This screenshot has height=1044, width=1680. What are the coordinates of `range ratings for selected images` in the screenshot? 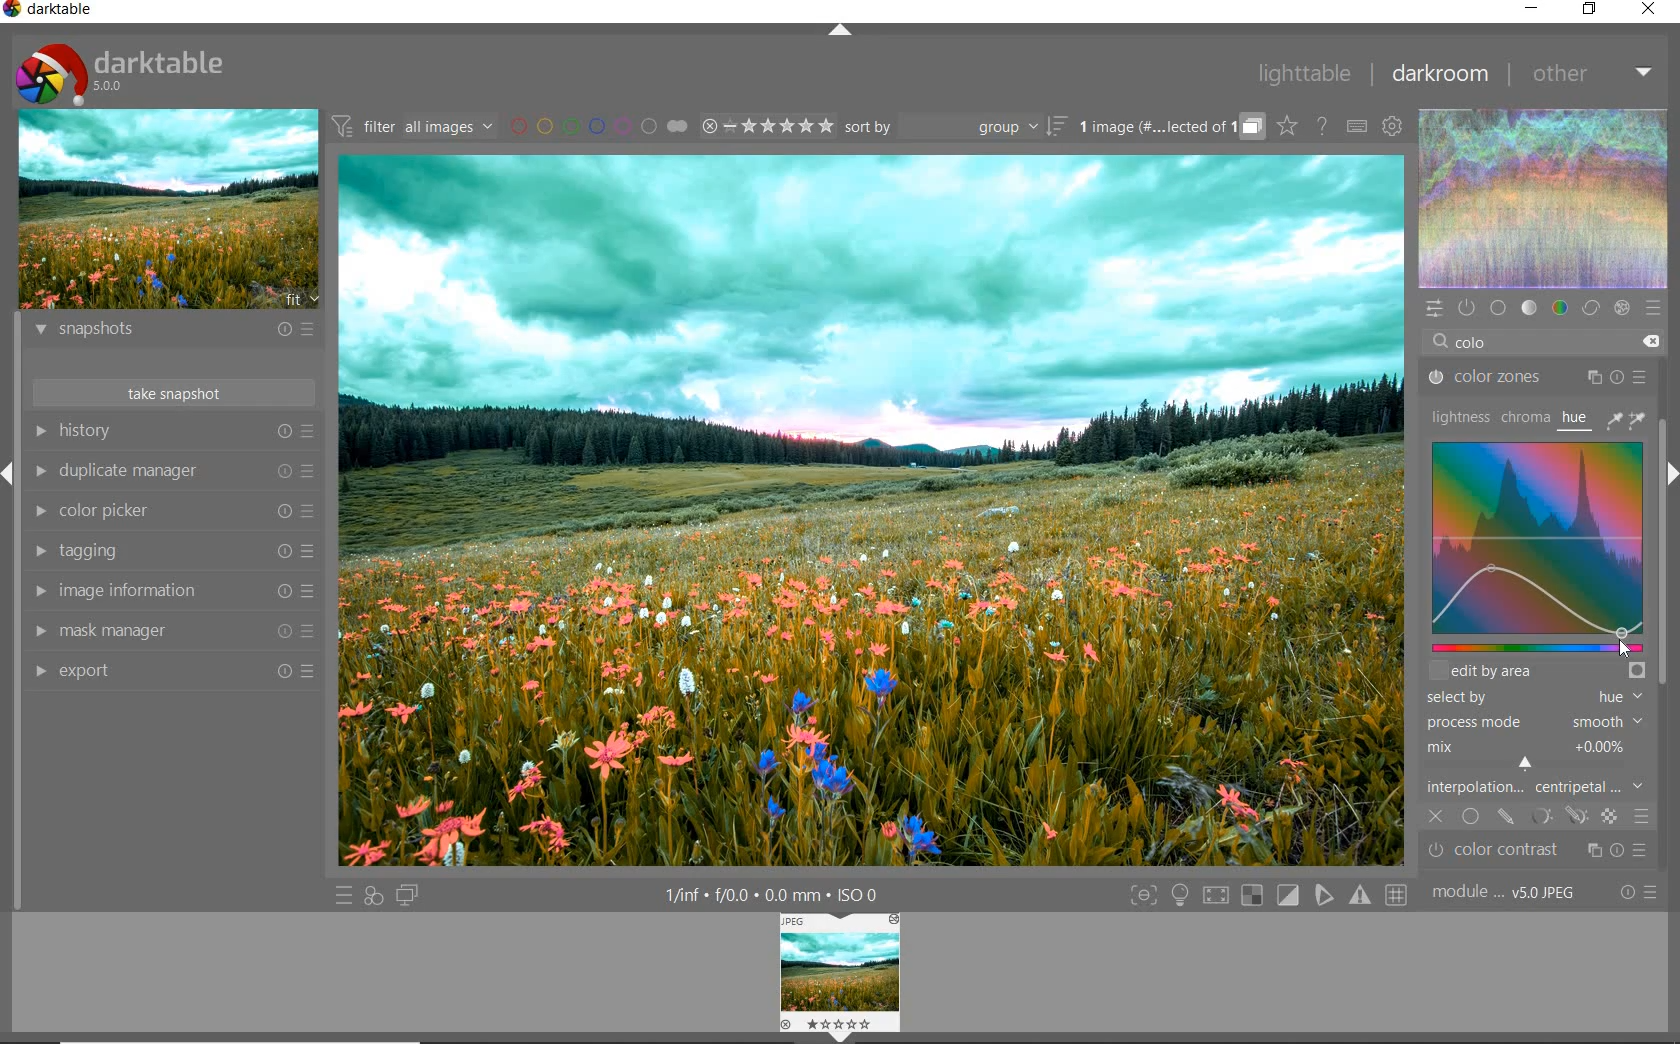 It's located at (768, 126).